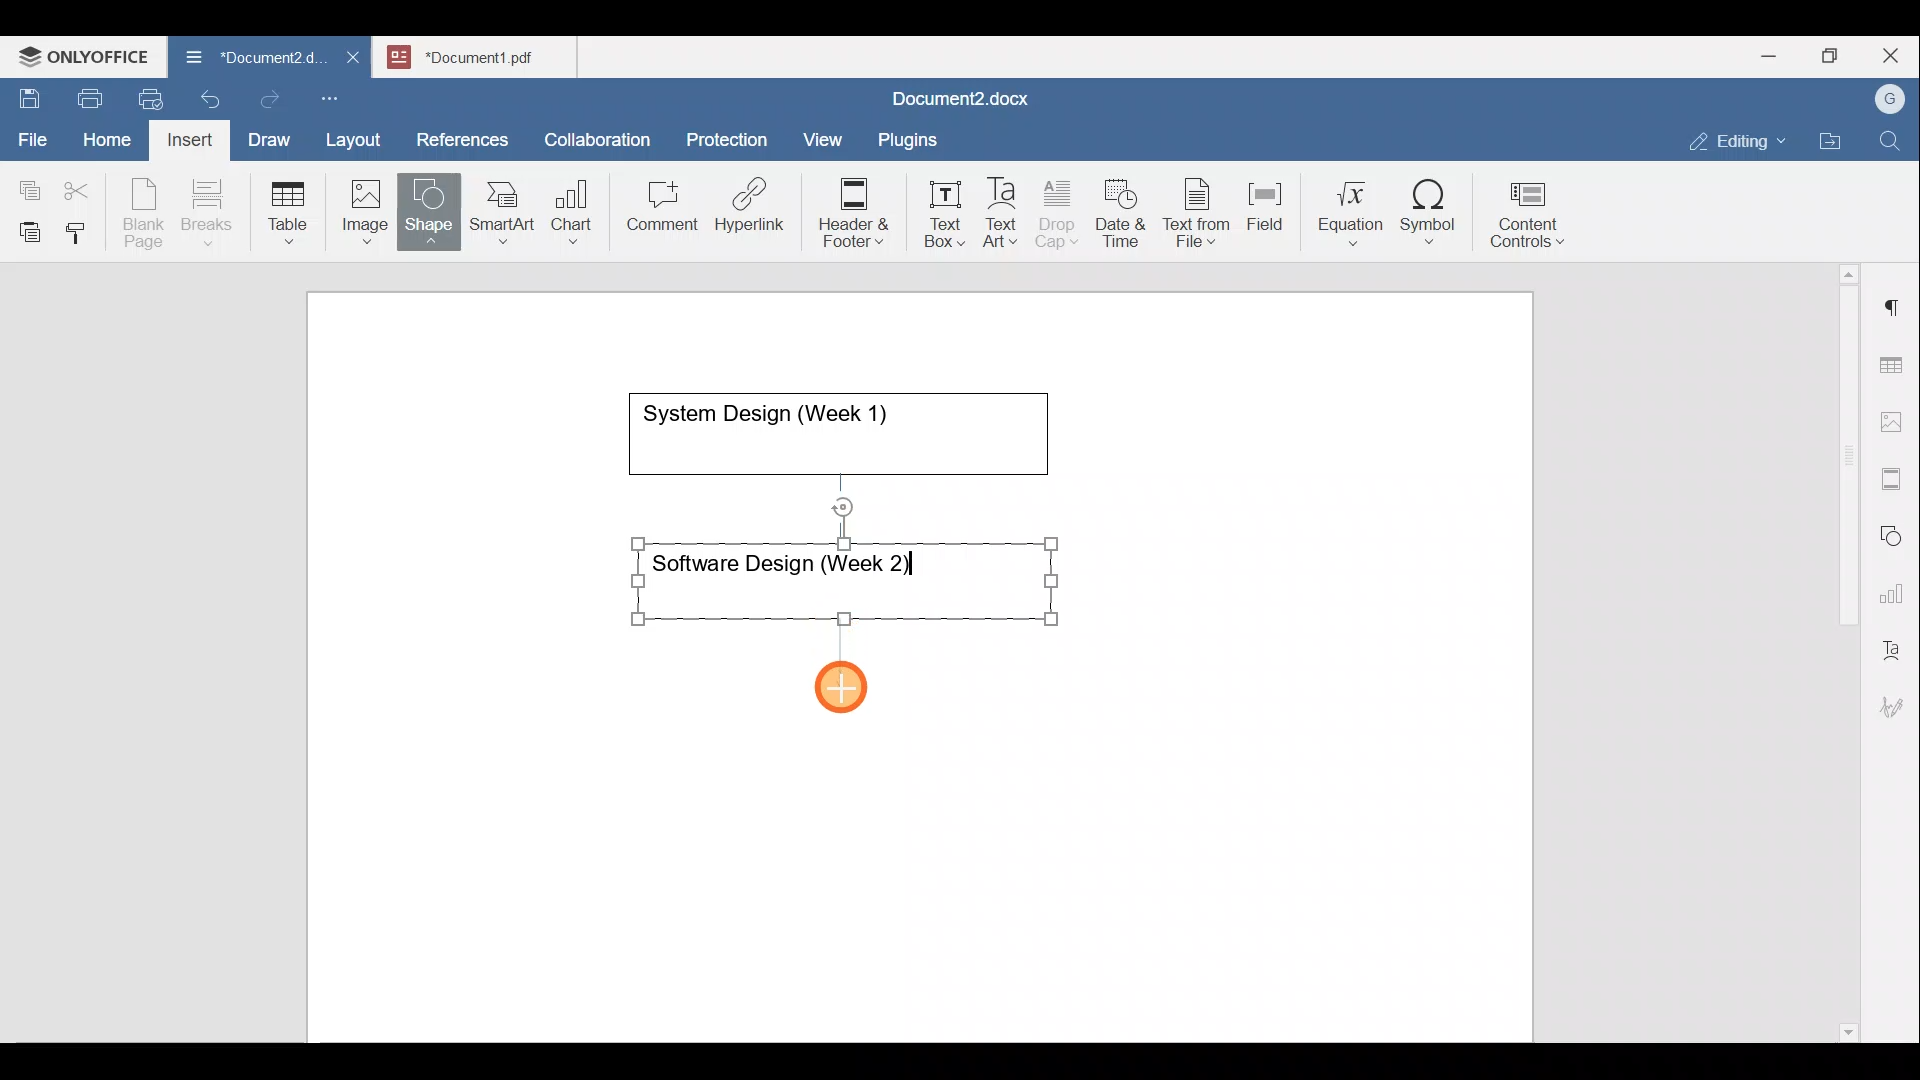 The height and width of the screenshot is (1080, 1920). What do you see at coordinates (184, 136) in the screenshot?
I see `Insert` at bounding box center [184, 136].